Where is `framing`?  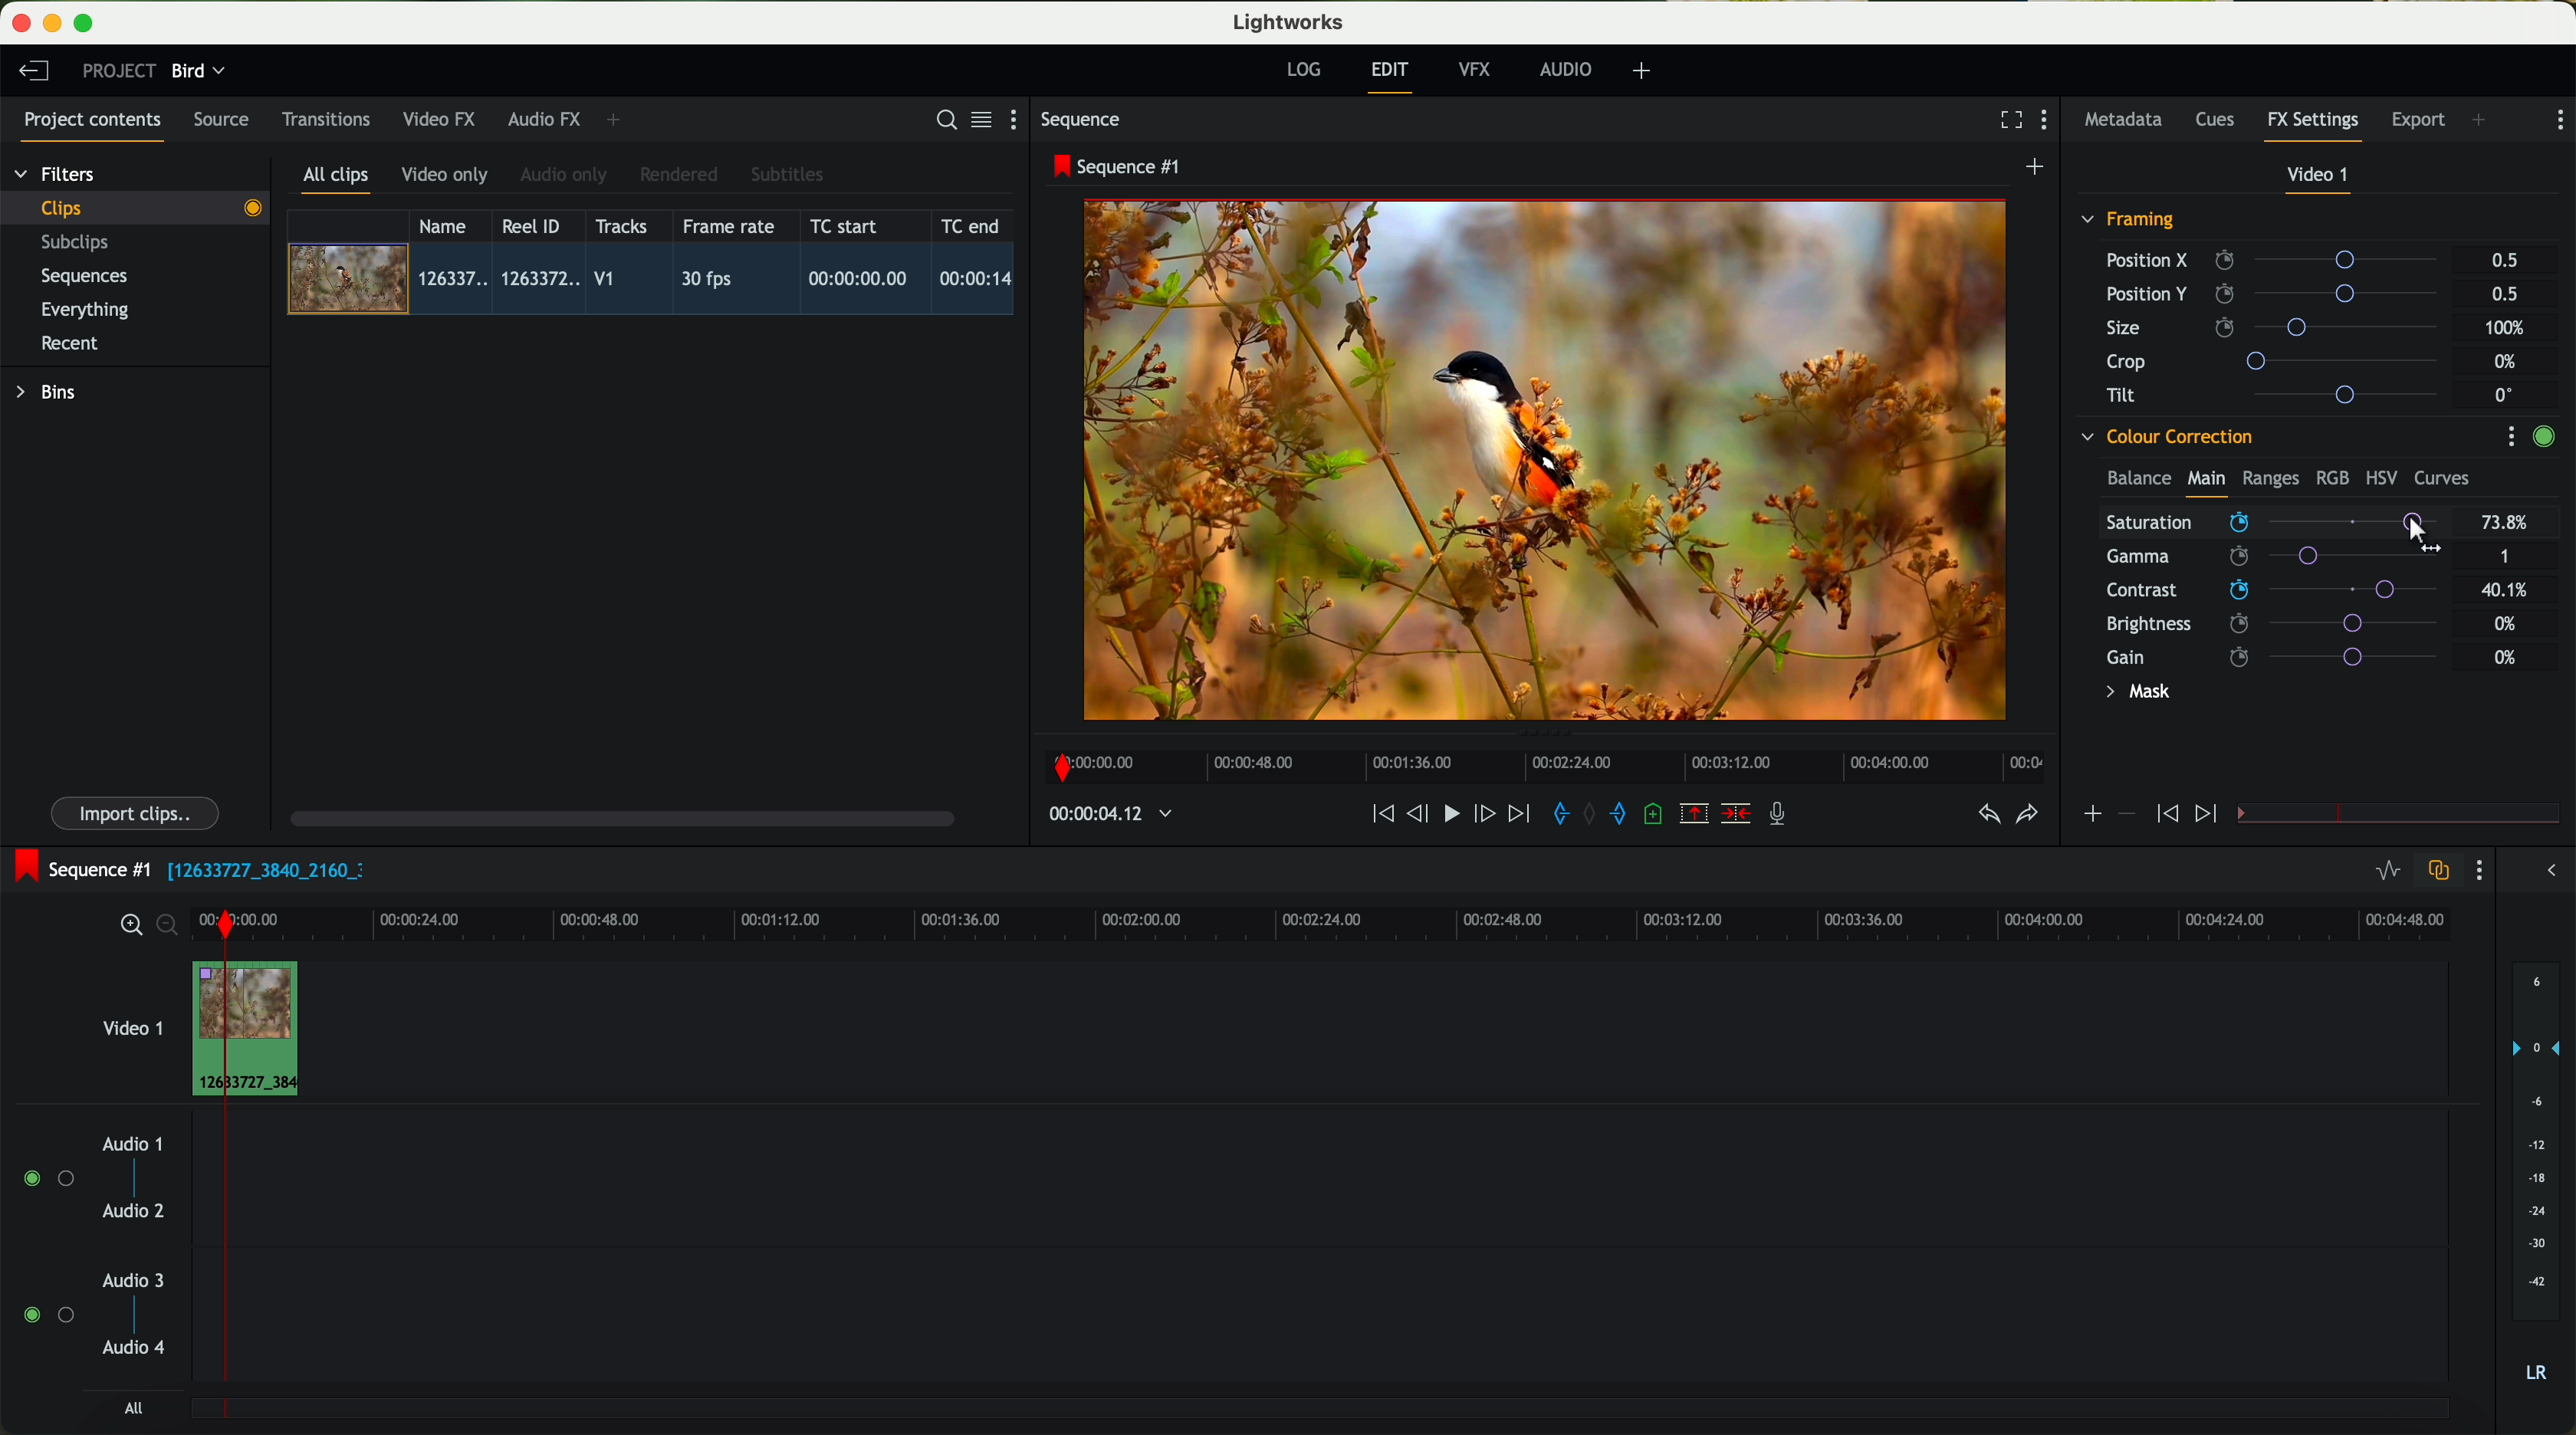
framing is located at coordinates (2129, 222).